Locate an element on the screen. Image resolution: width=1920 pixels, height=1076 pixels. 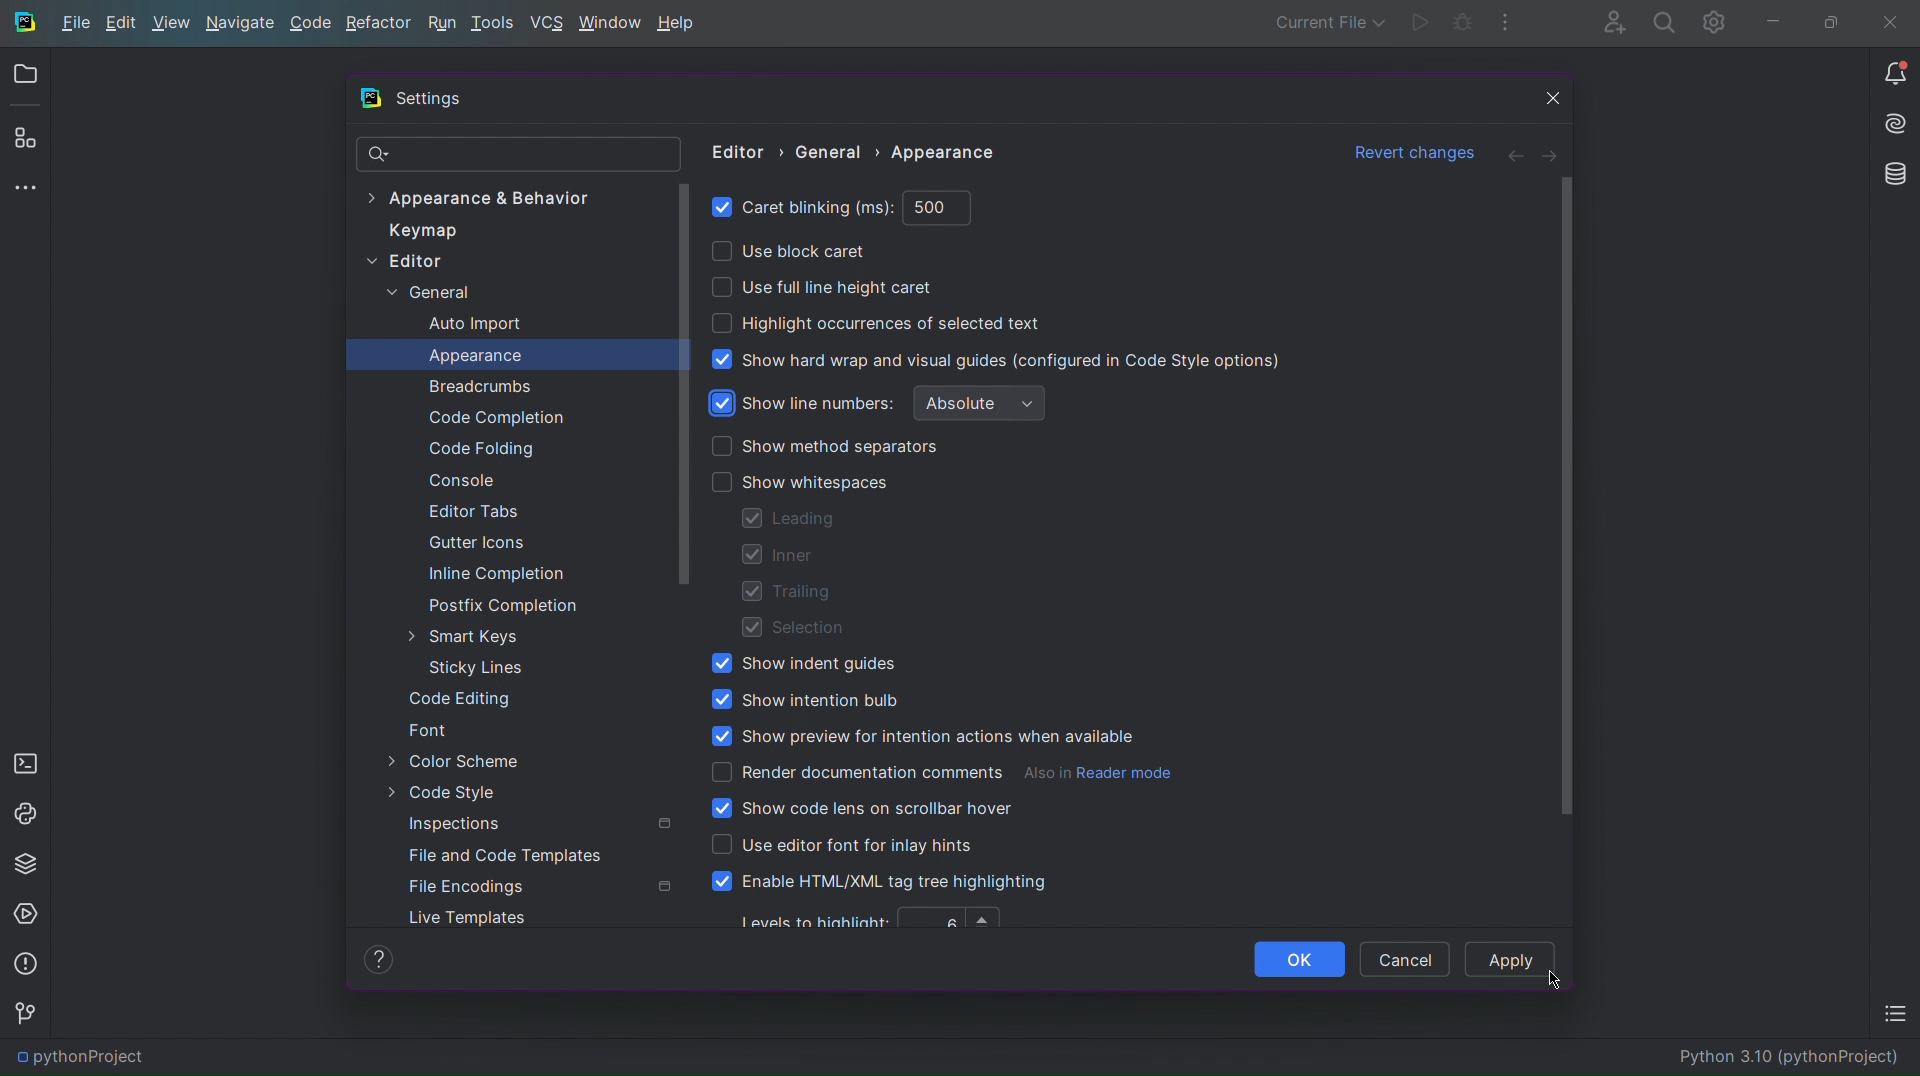
Notifications is located at coordinates (1892, 72).